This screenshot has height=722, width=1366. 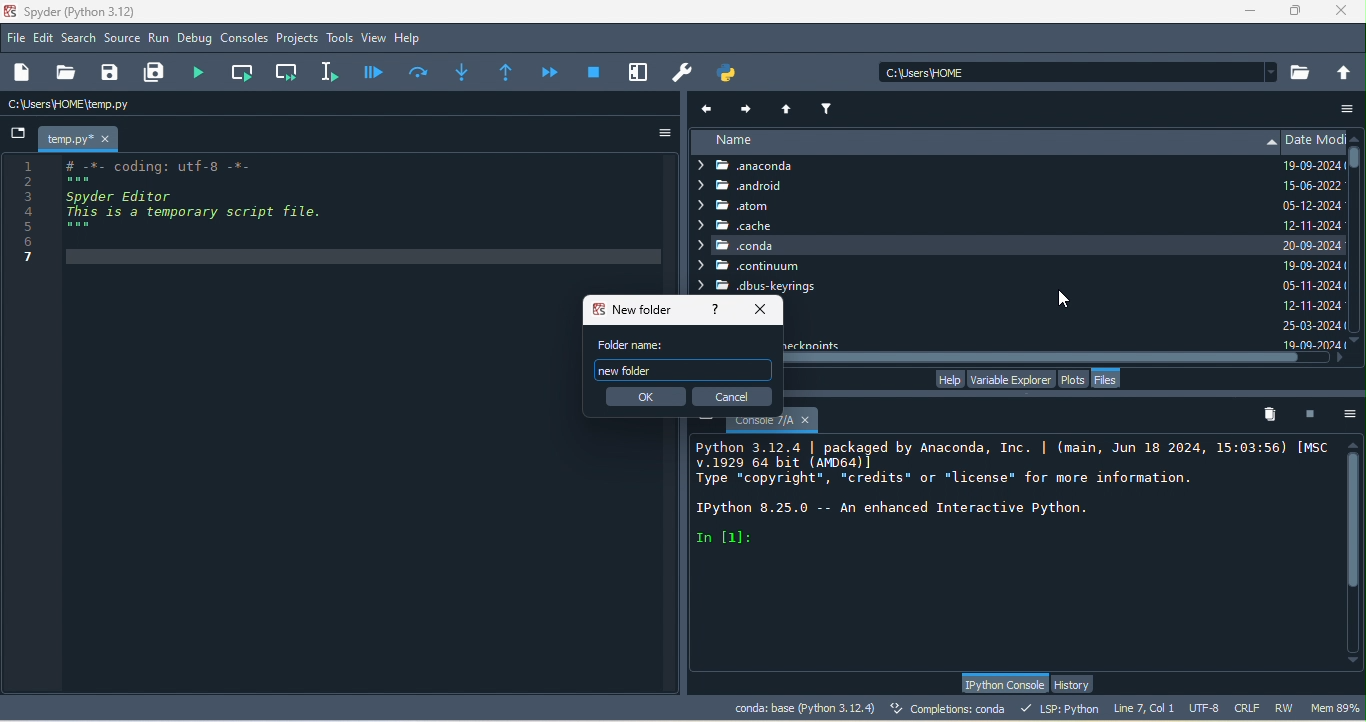 What do you see at coordinates (1297, 11) in the screenshot?
I see `maximize` at bounding box center [1297, 11].